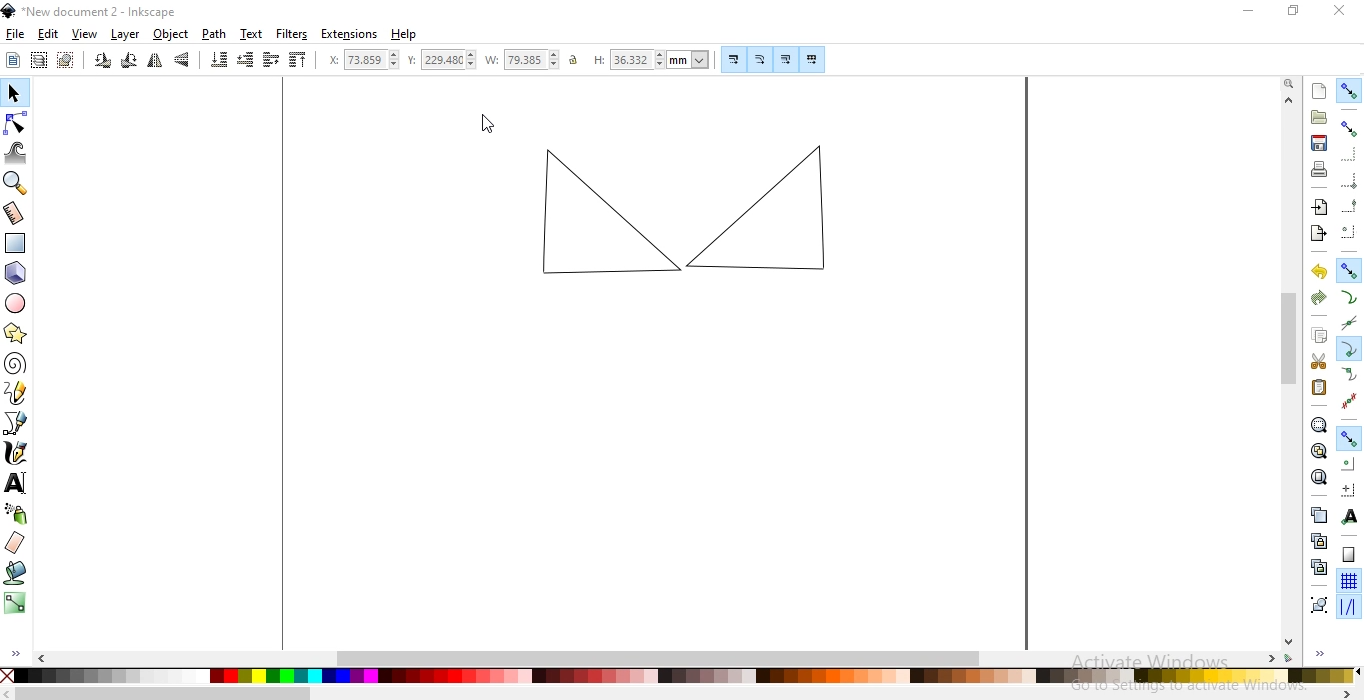  I want to click on zoom to fit selection, so click(1318, 424).